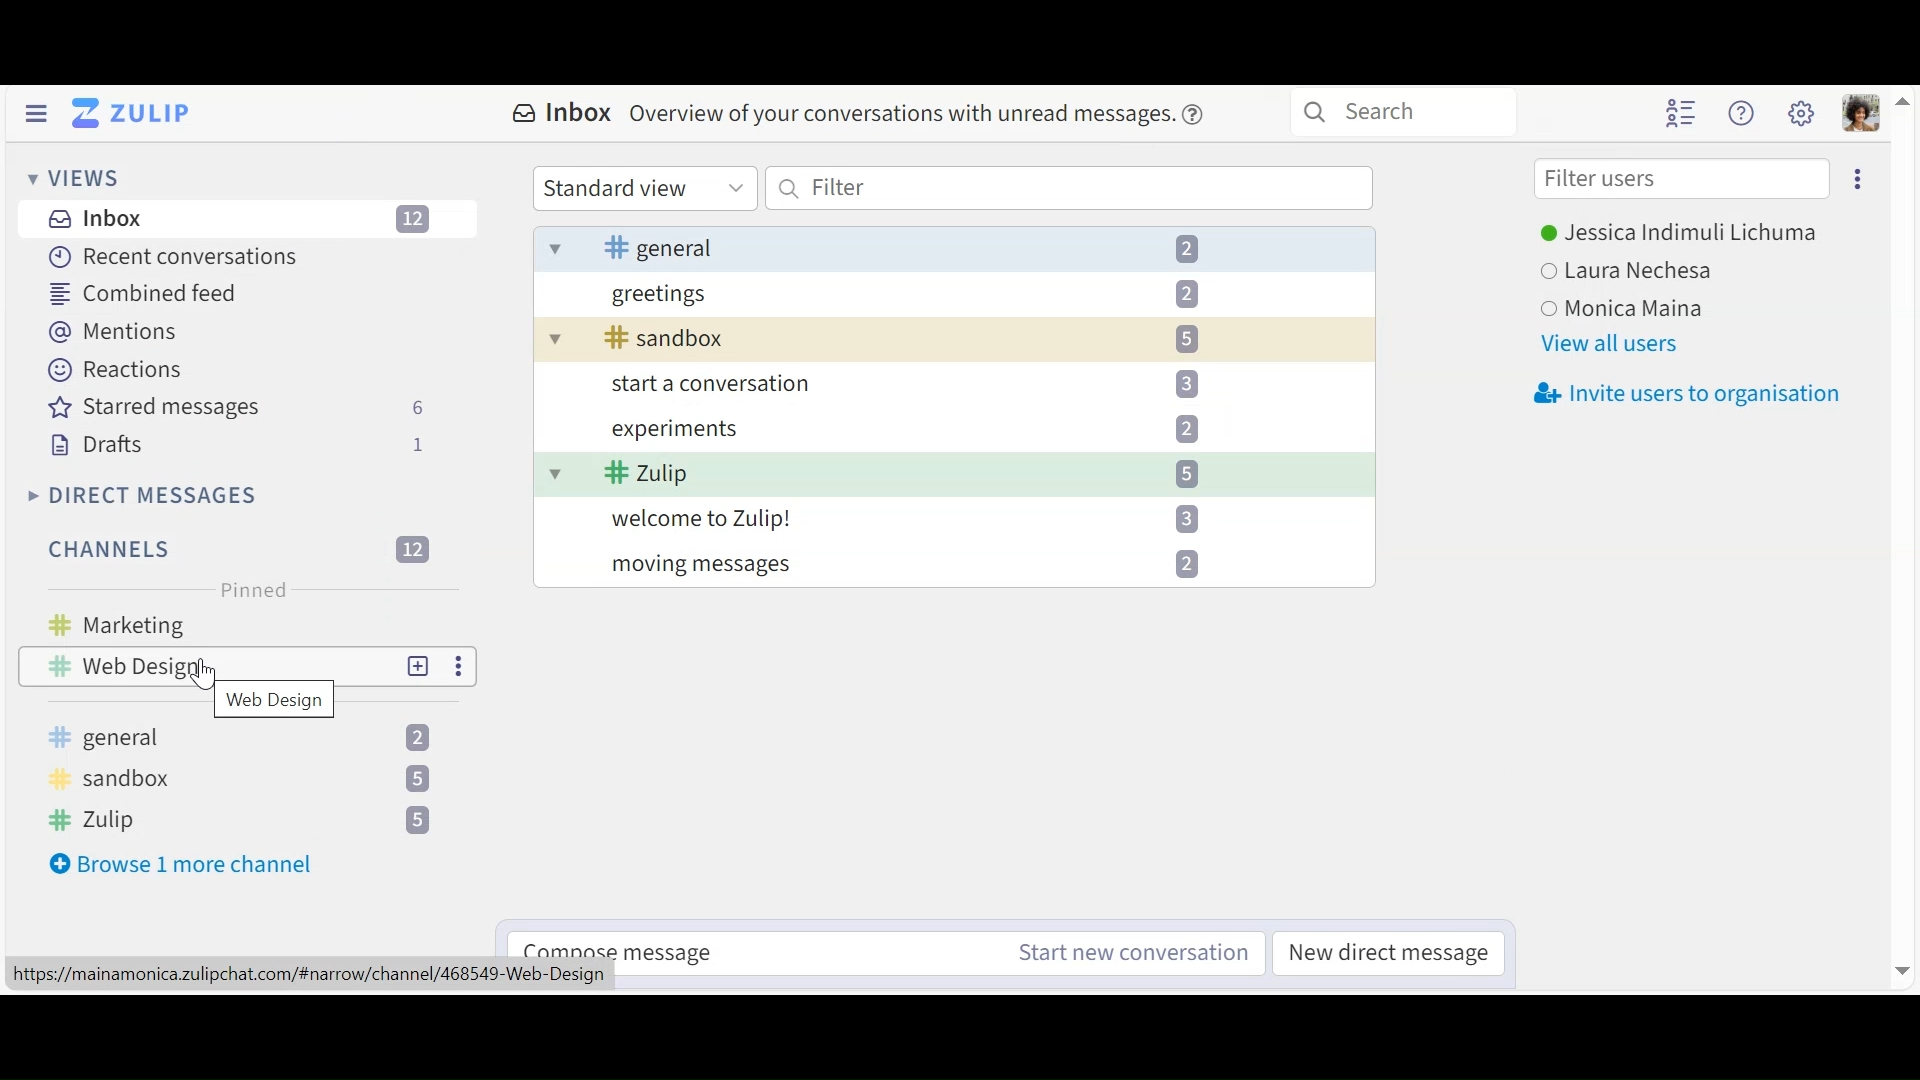  I want to click on Help menu, so click(1743, 112).